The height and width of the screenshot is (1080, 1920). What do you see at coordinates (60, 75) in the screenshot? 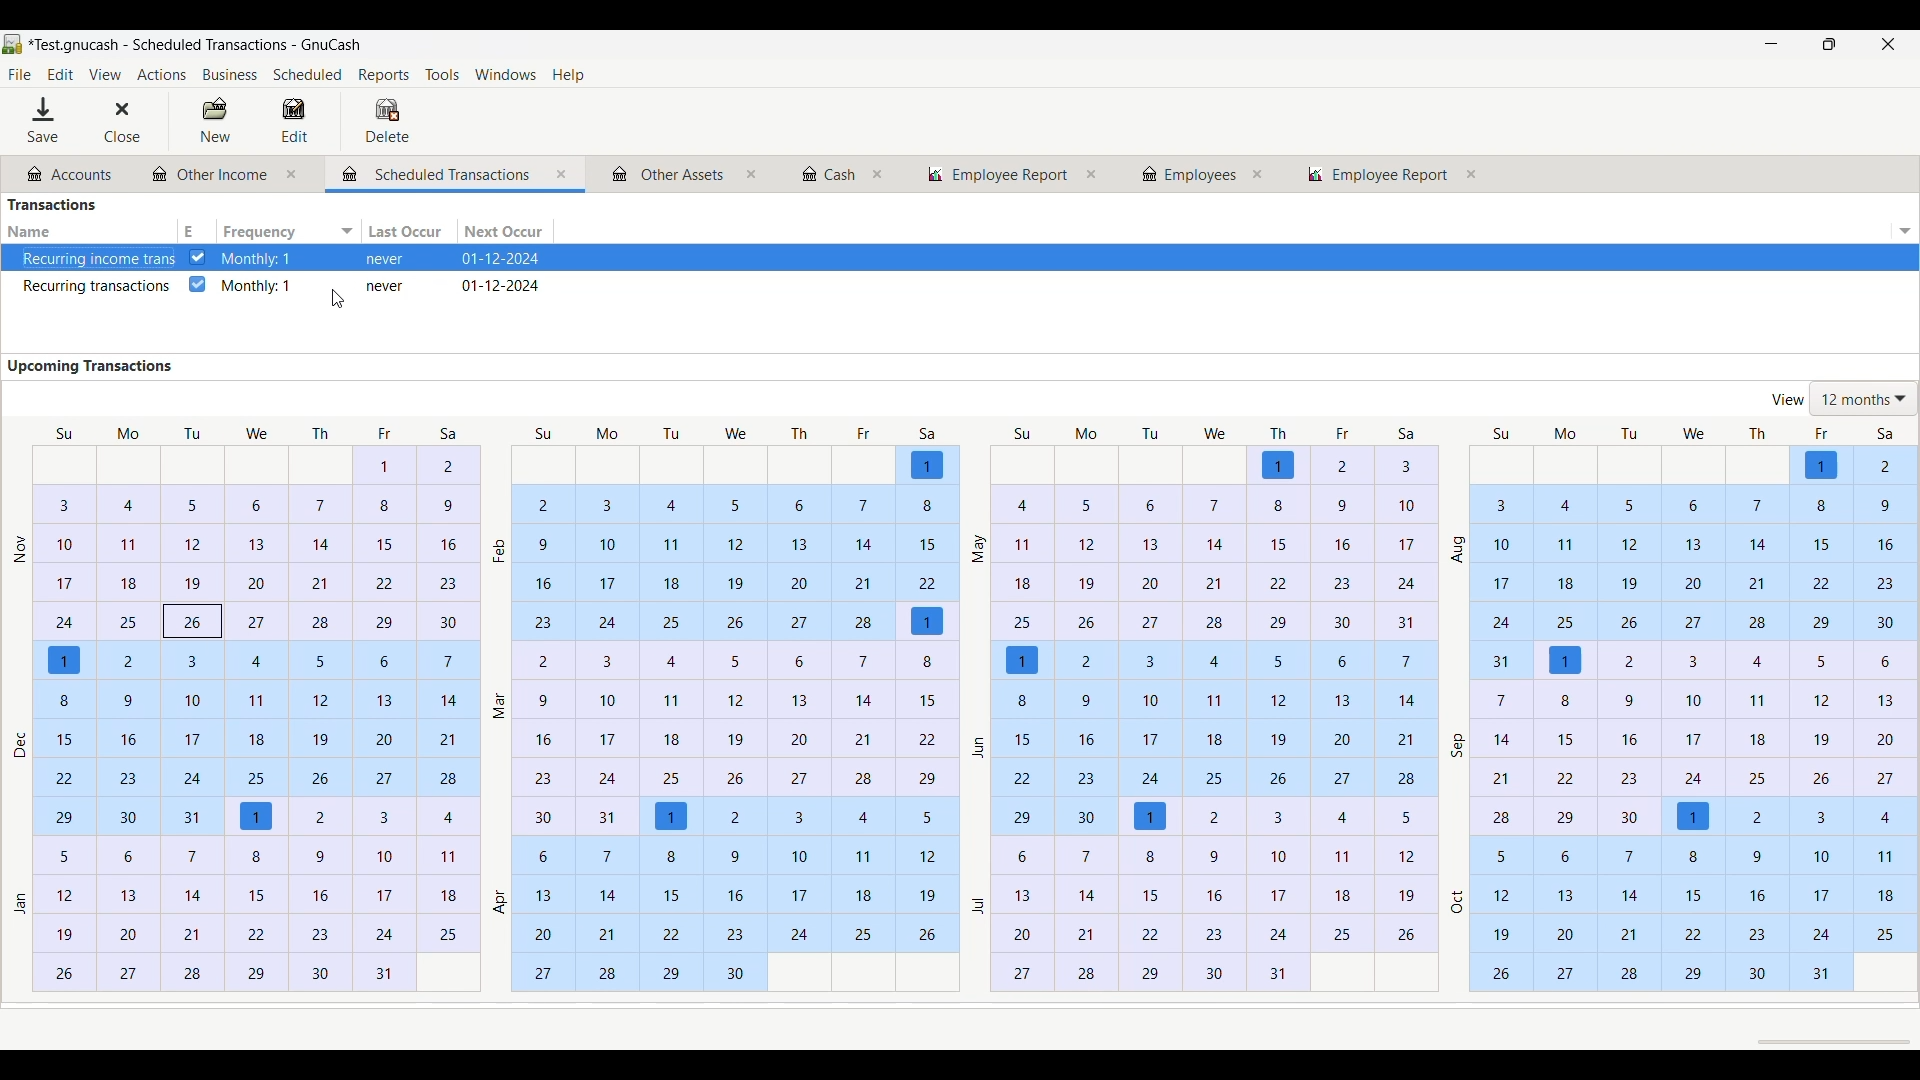
I see `Edit menu` at bounding box center [60, 75].